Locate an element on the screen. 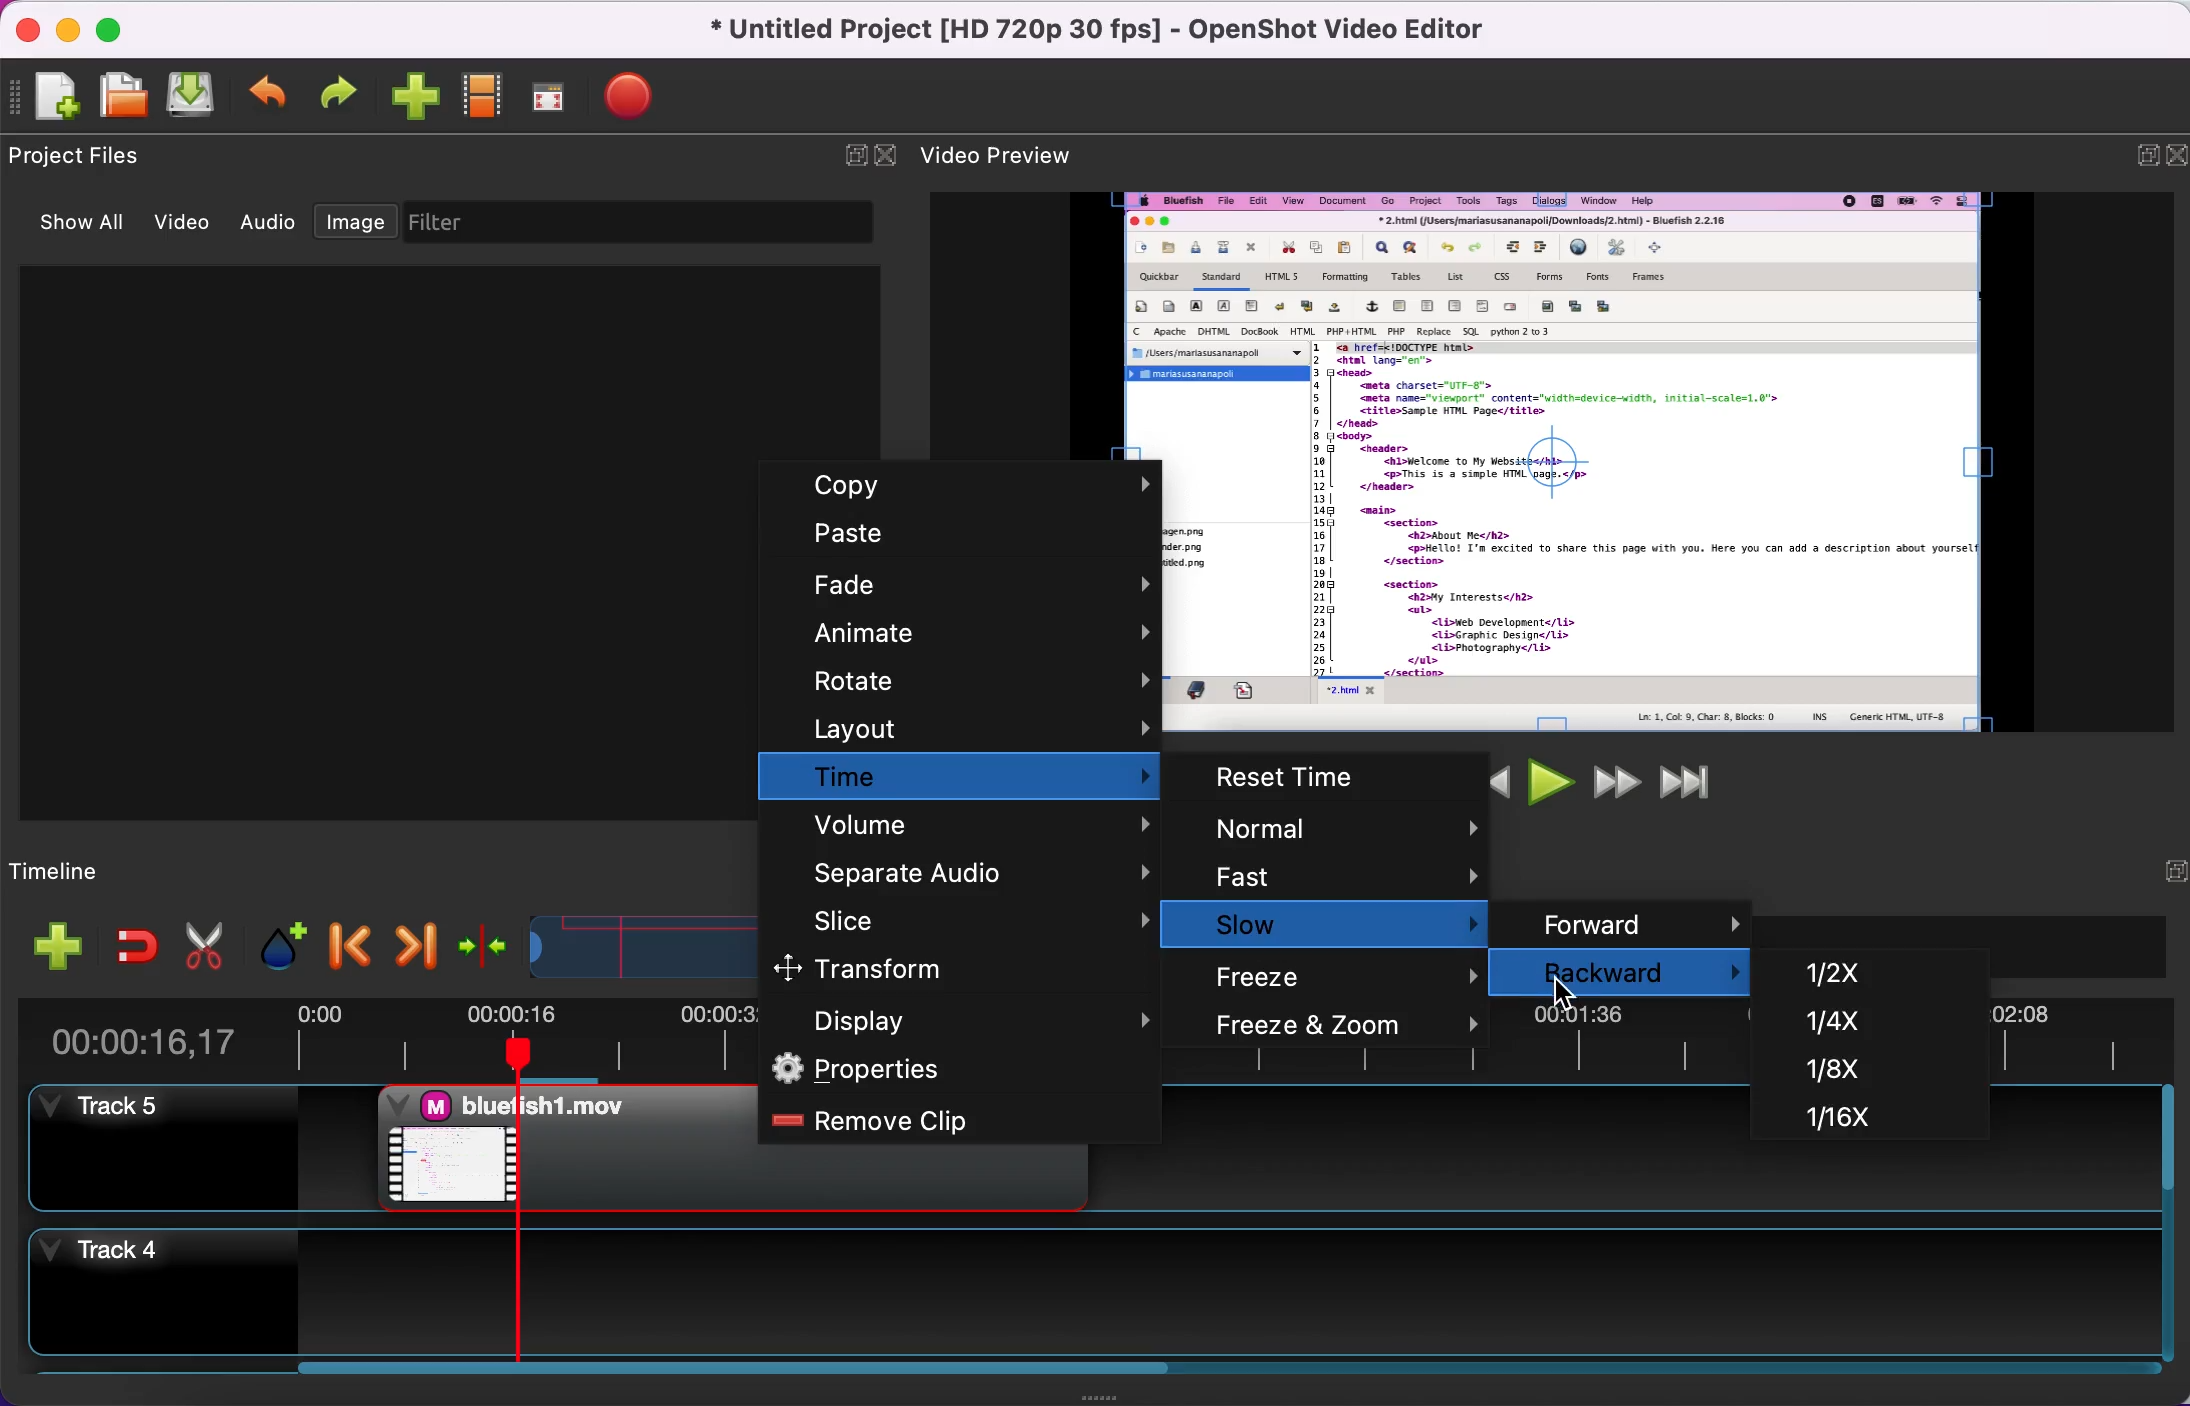 The height and width of the screenshot is (1406, 2190). add marker is located at coordinates (275, 940).